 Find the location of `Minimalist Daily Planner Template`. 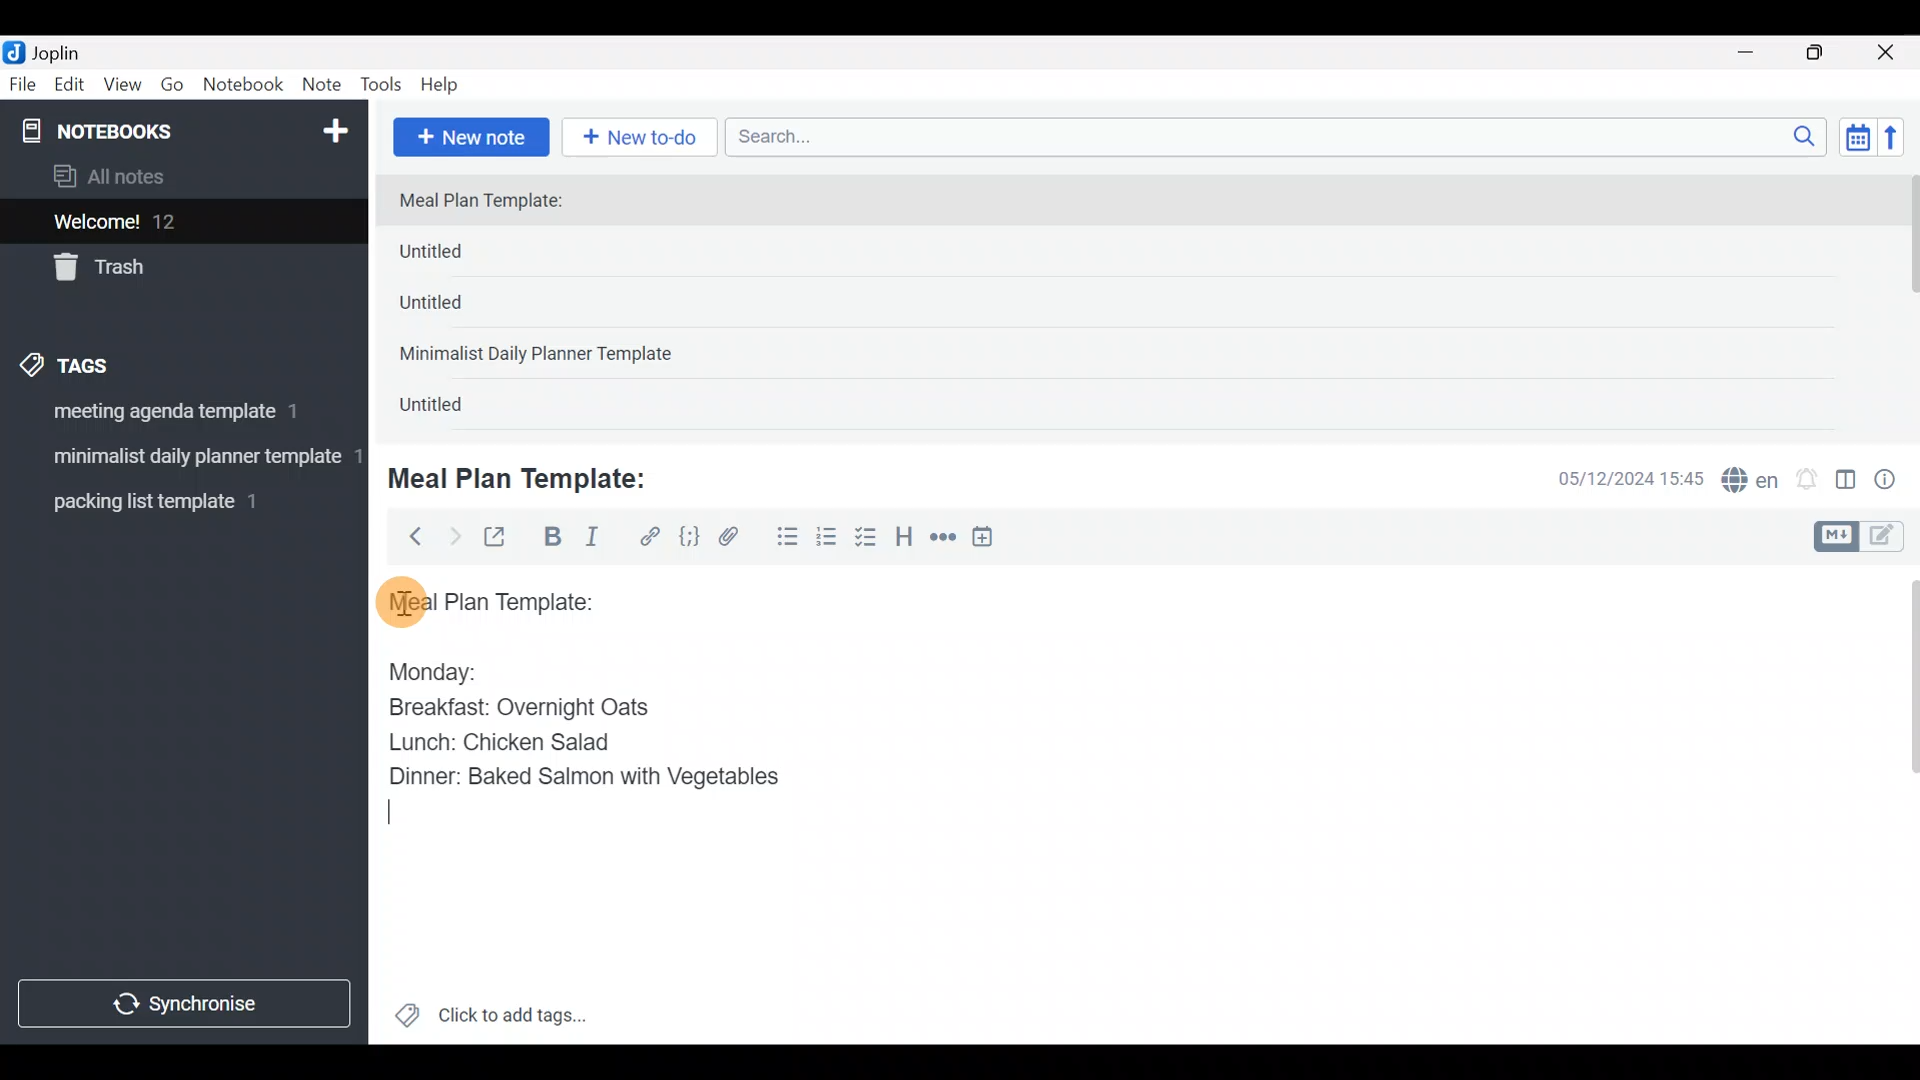

Minimalist Daily Planner Template is located at coordinates (542, 356).